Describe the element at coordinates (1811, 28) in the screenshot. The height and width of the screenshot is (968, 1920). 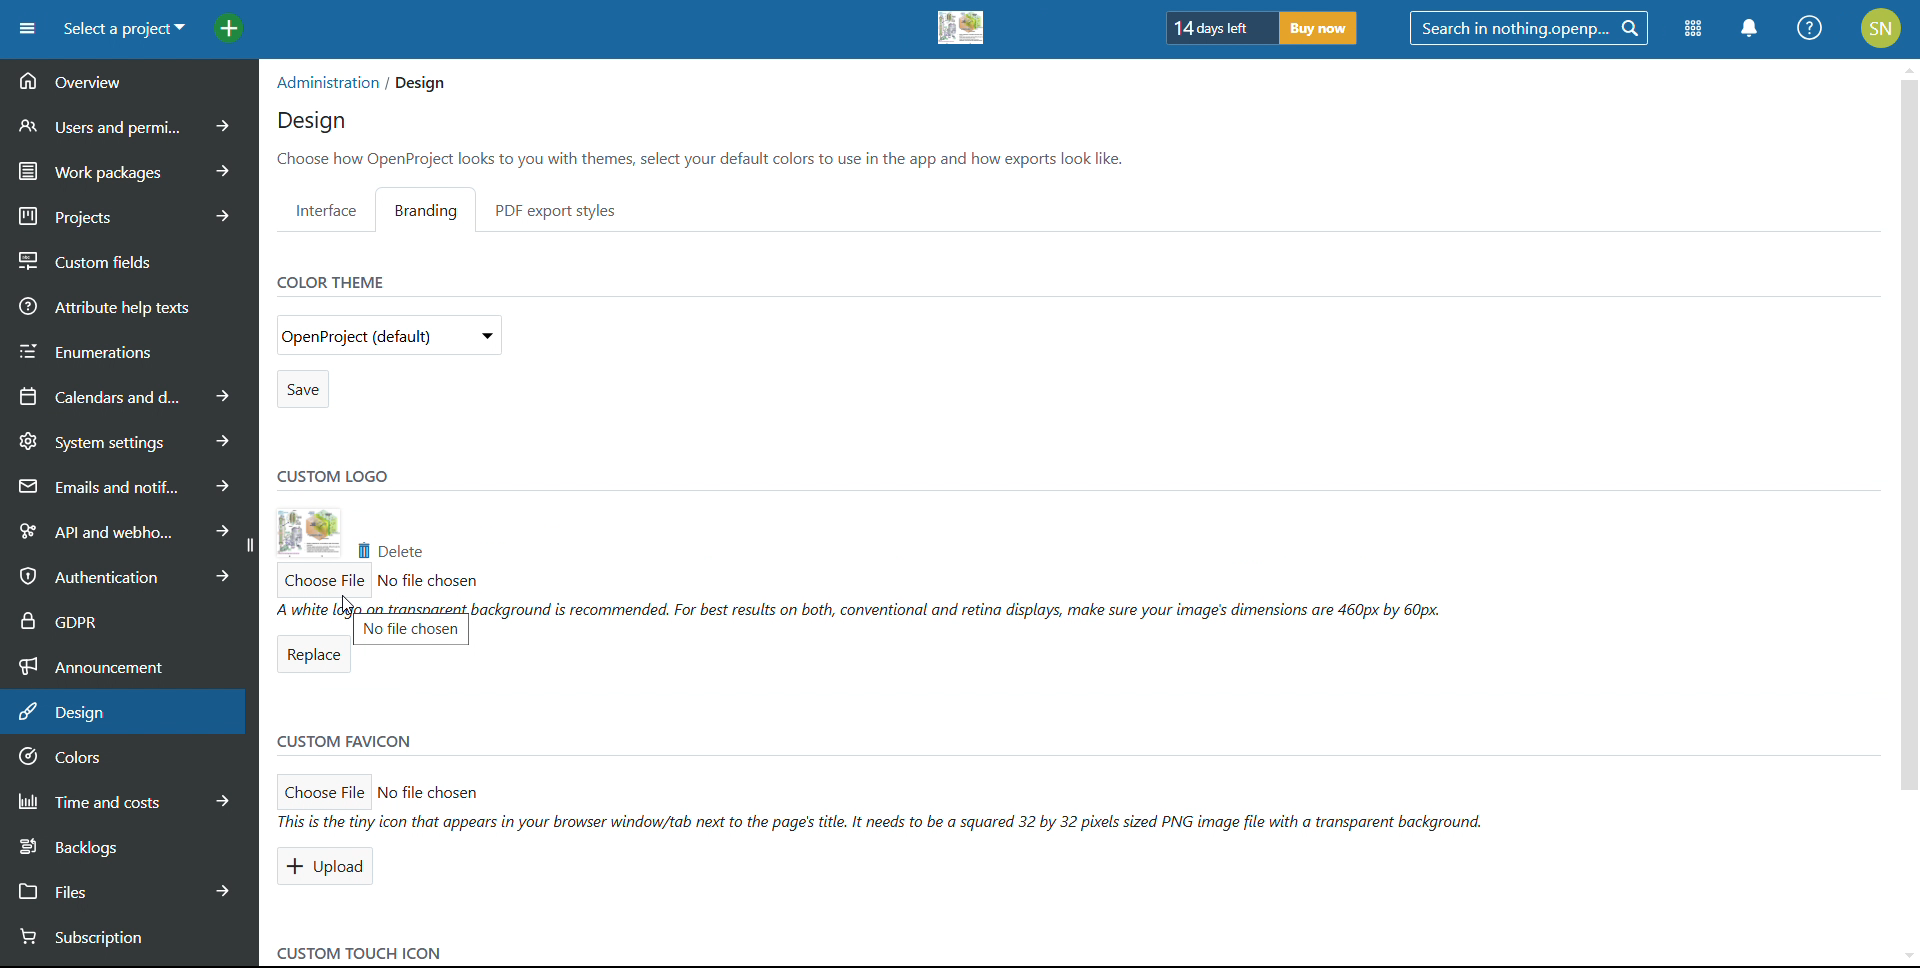
I see `help` at that location.